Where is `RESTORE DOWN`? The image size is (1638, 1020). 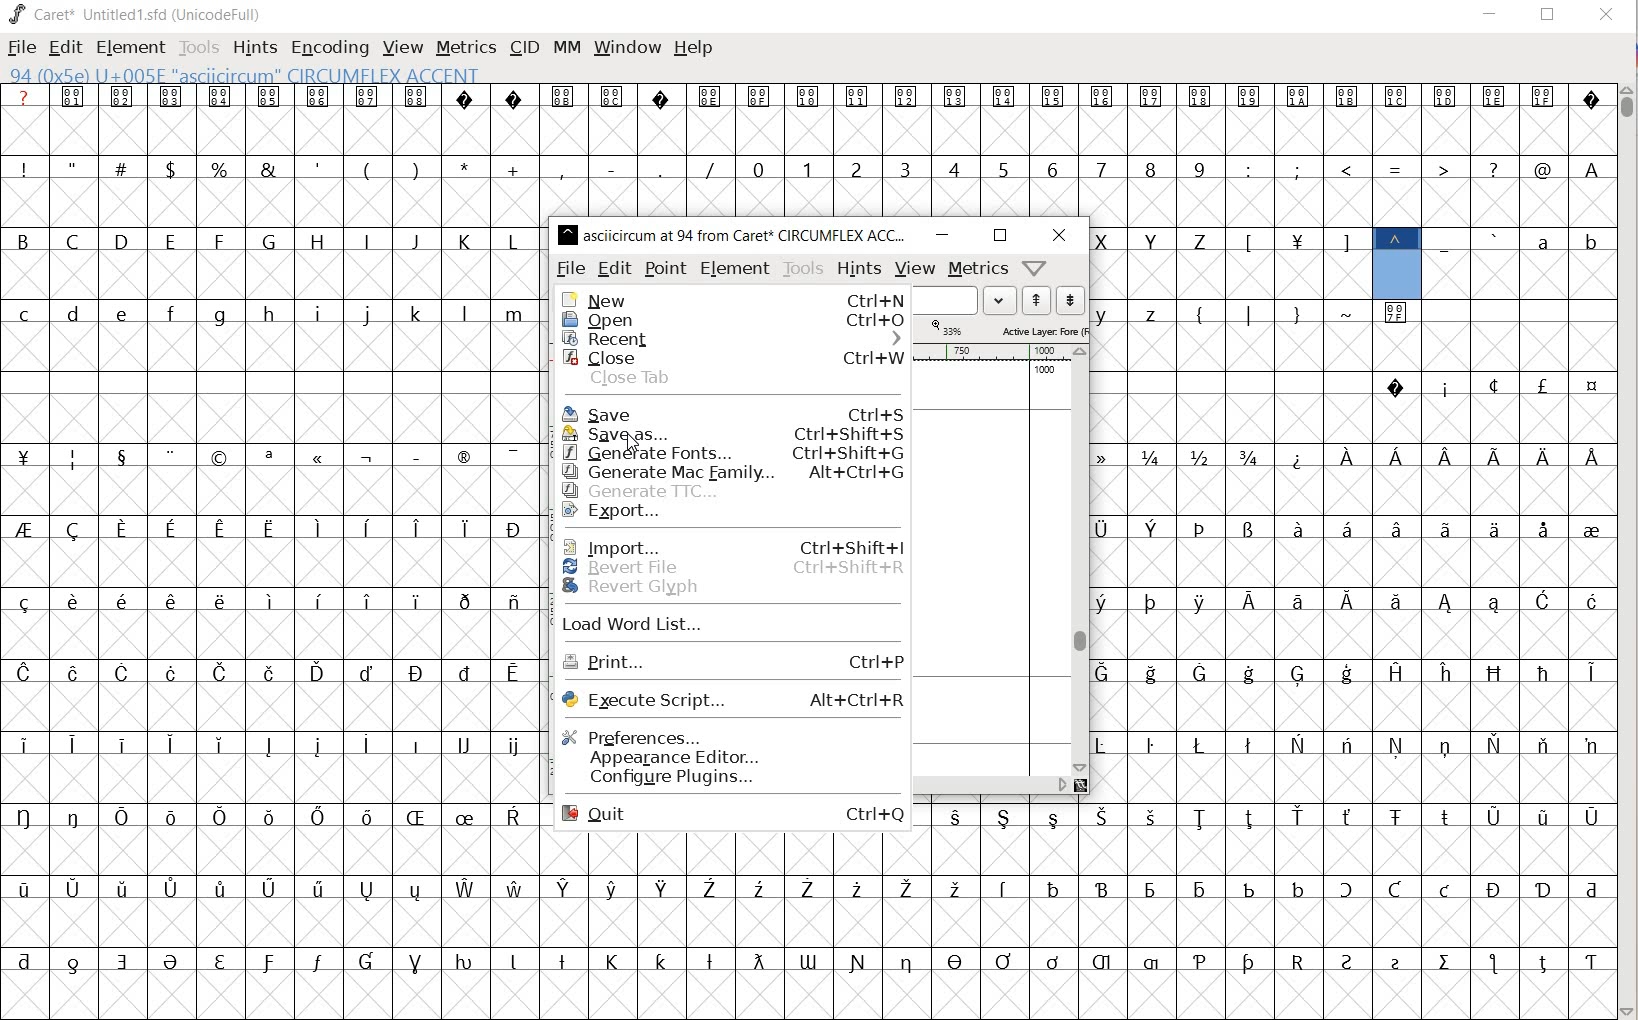
RESTORE DOWN is located at coordinates (1548, 19).